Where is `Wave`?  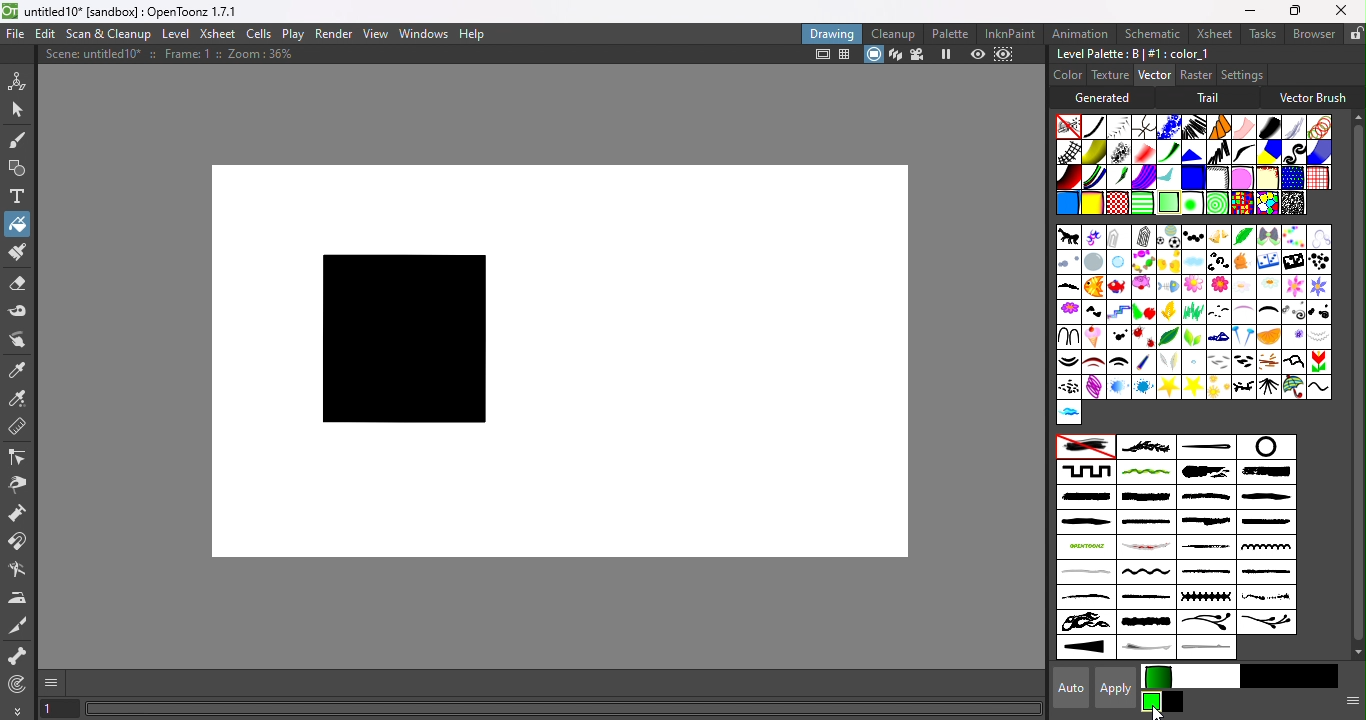 Wave is located at coordinates (1243, 152).